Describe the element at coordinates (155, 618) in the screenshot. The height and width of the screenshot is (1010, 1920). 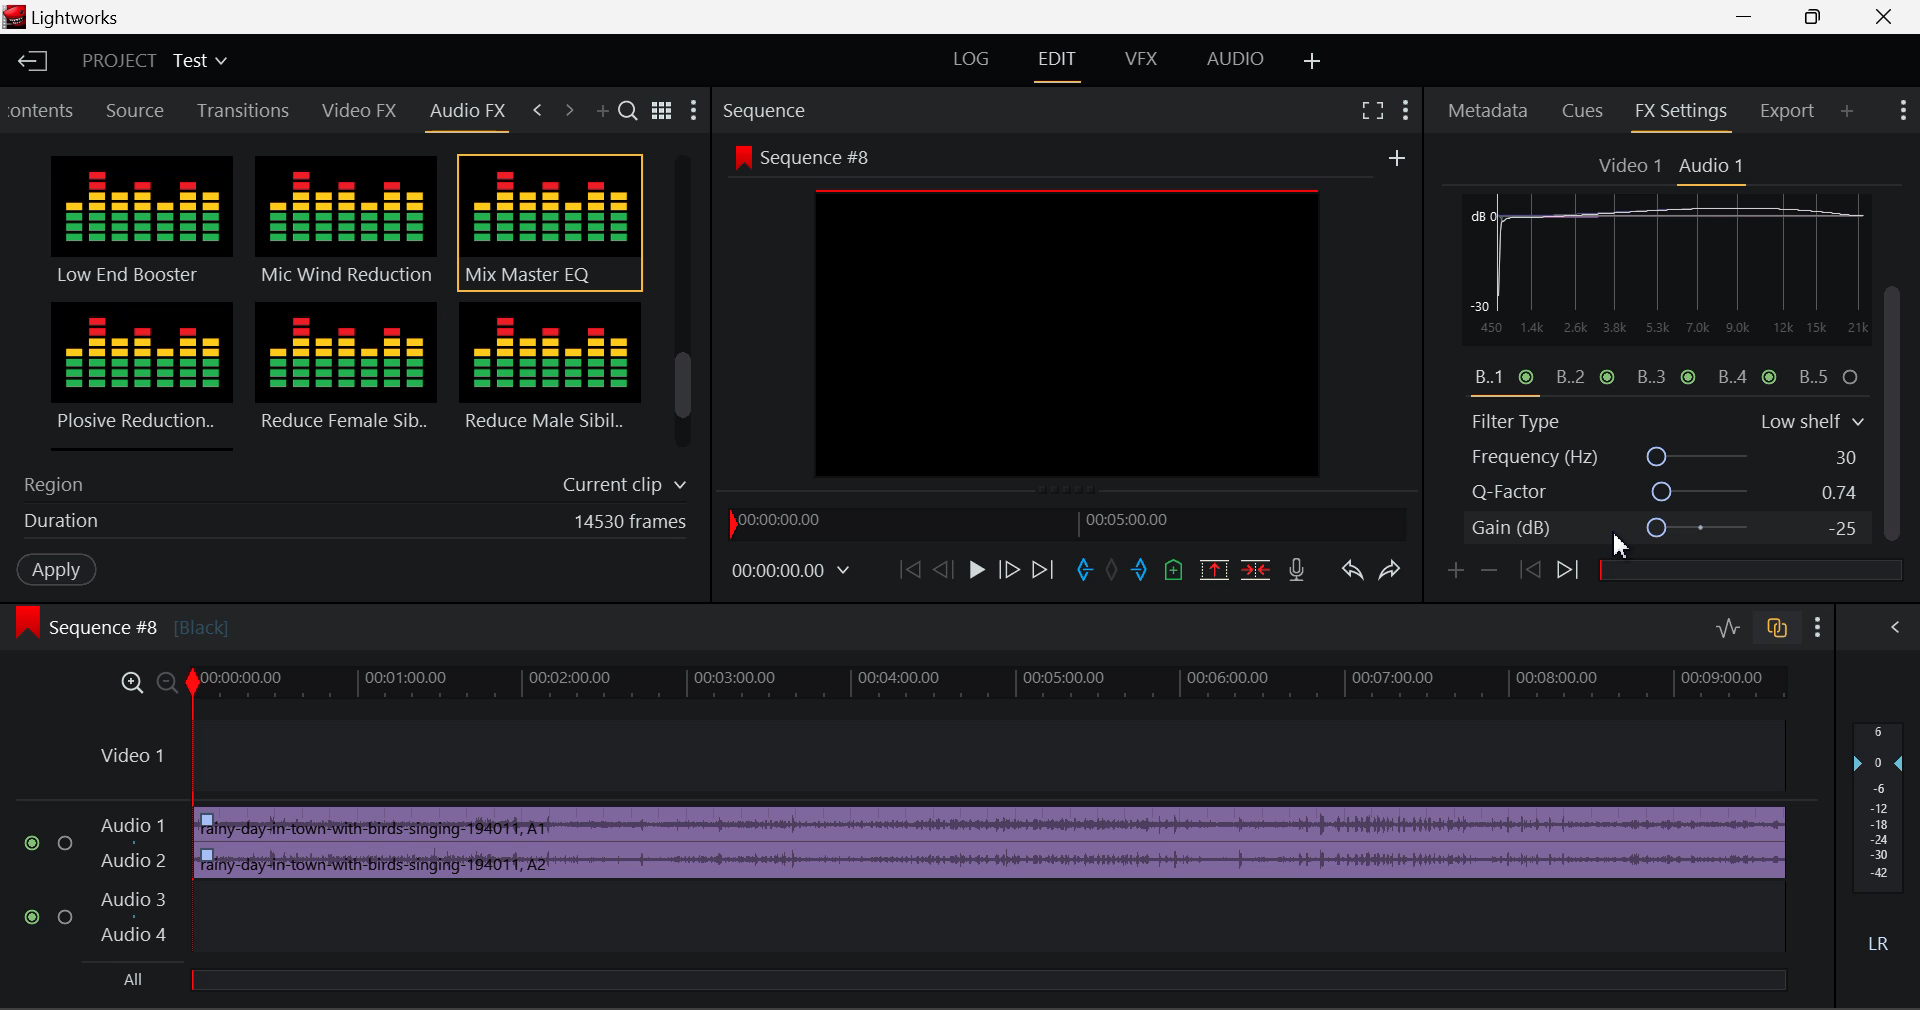
I see `Sequence #8` at that location.